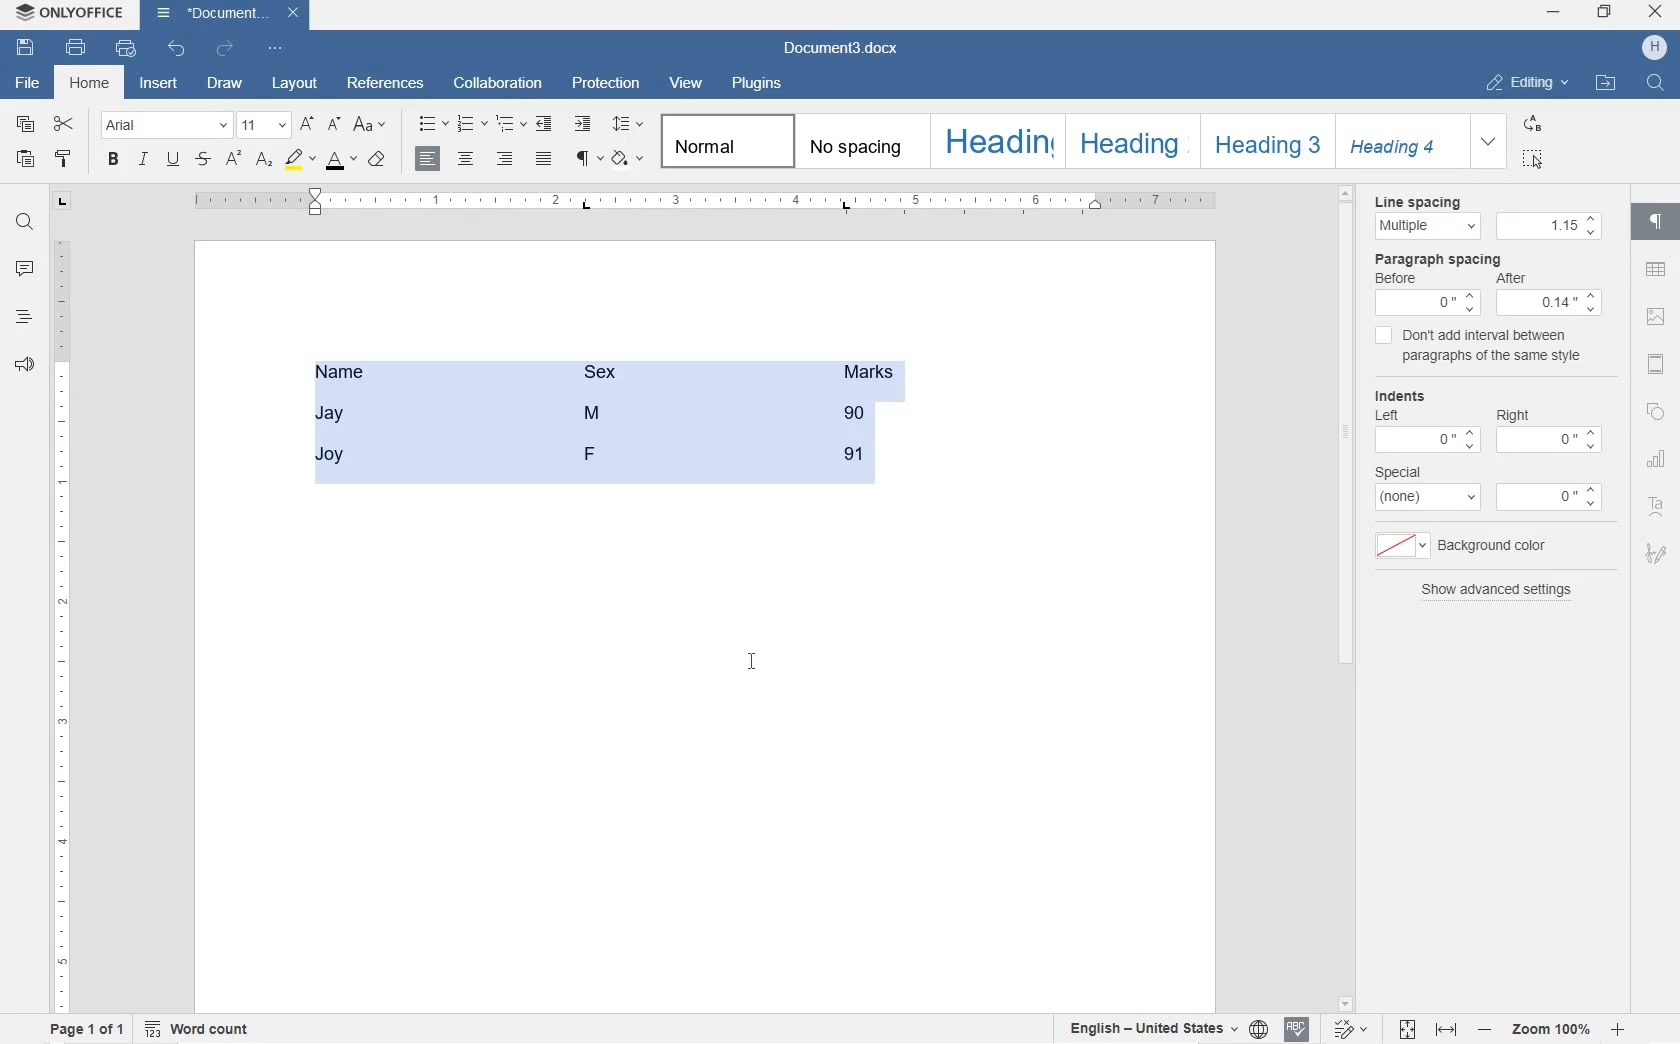 The image size is (1680, 1044). Describe the element at coordinates (387, 83) in the screenshot. I see `REFERENCES` at that location.